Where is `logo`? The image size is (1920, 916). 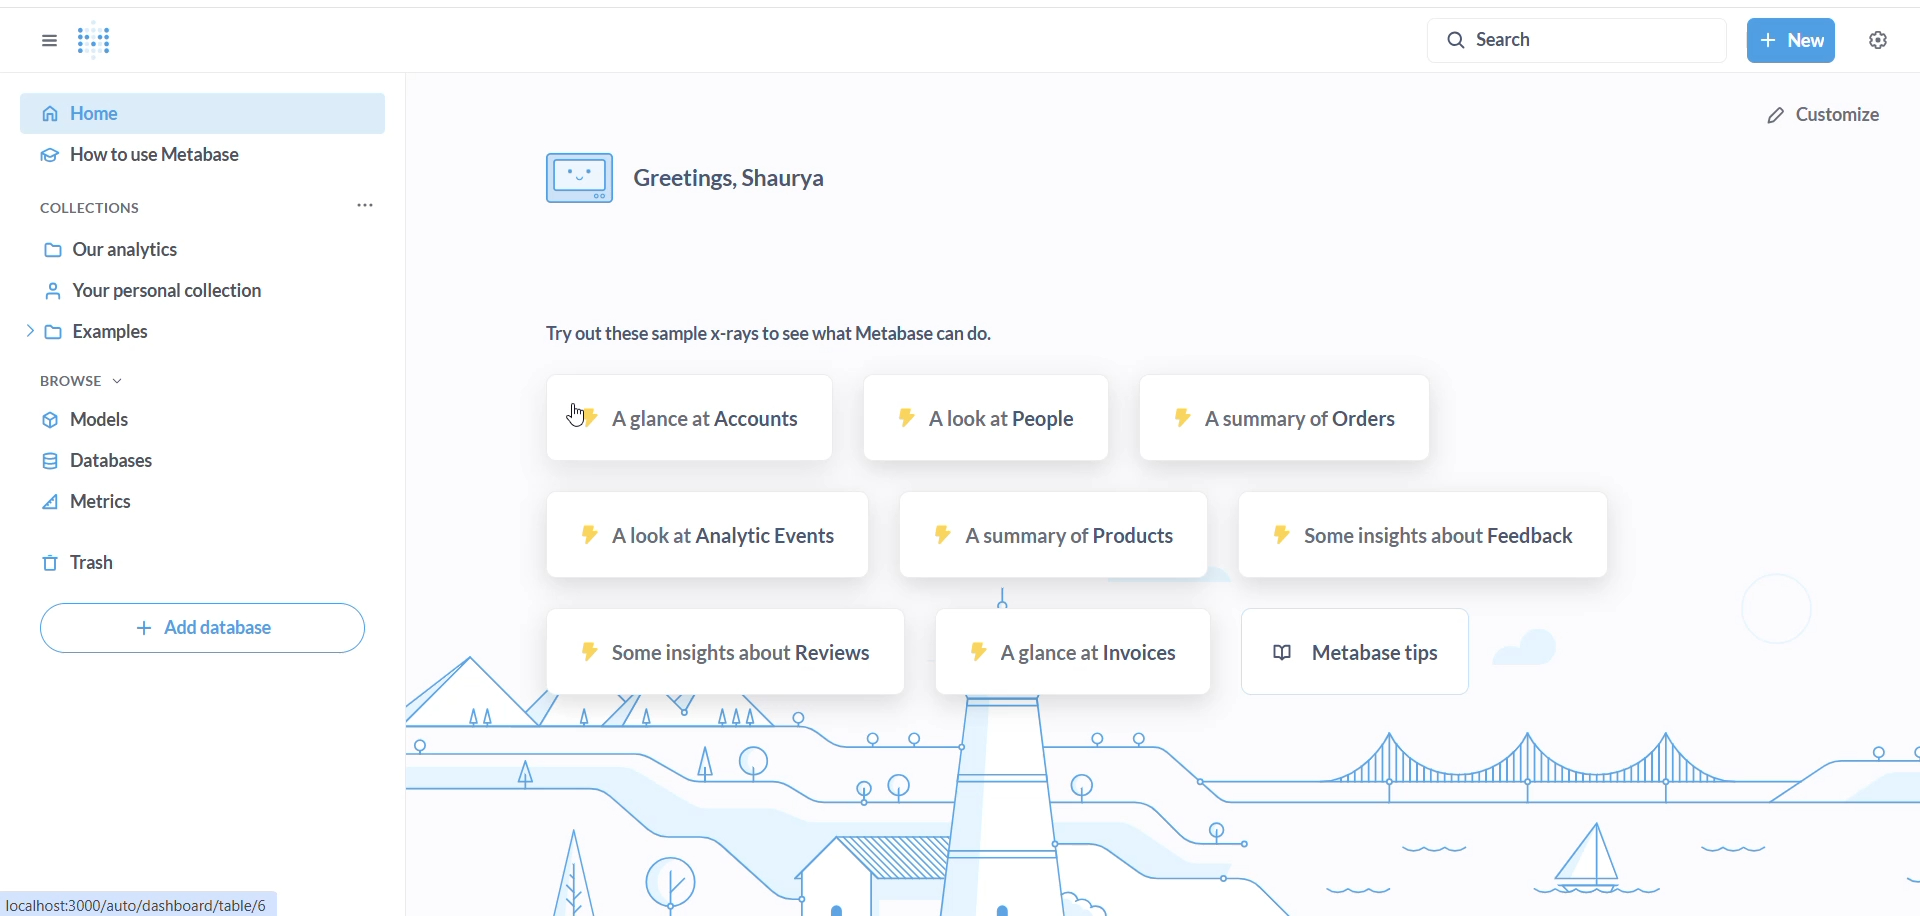 logo is located at coordinates (99, 43).